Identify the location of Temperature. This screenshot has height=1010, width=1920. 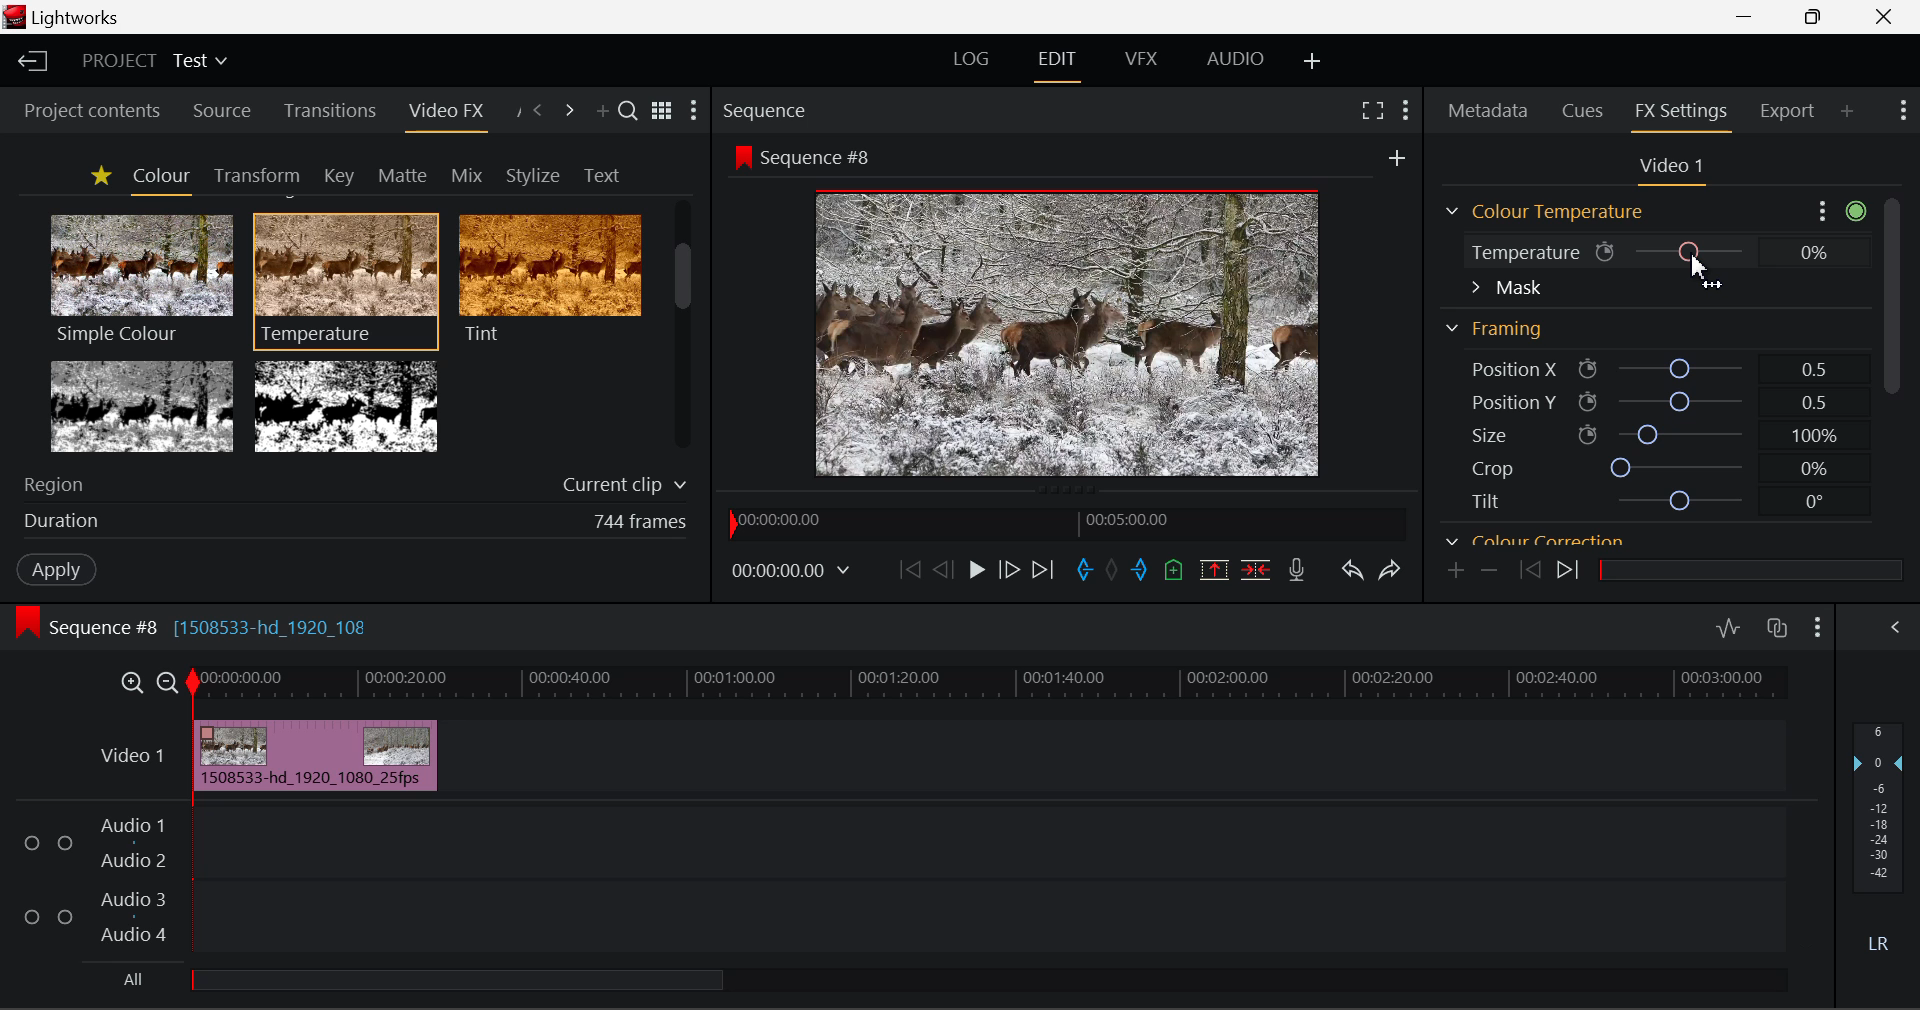
(1520, 255).